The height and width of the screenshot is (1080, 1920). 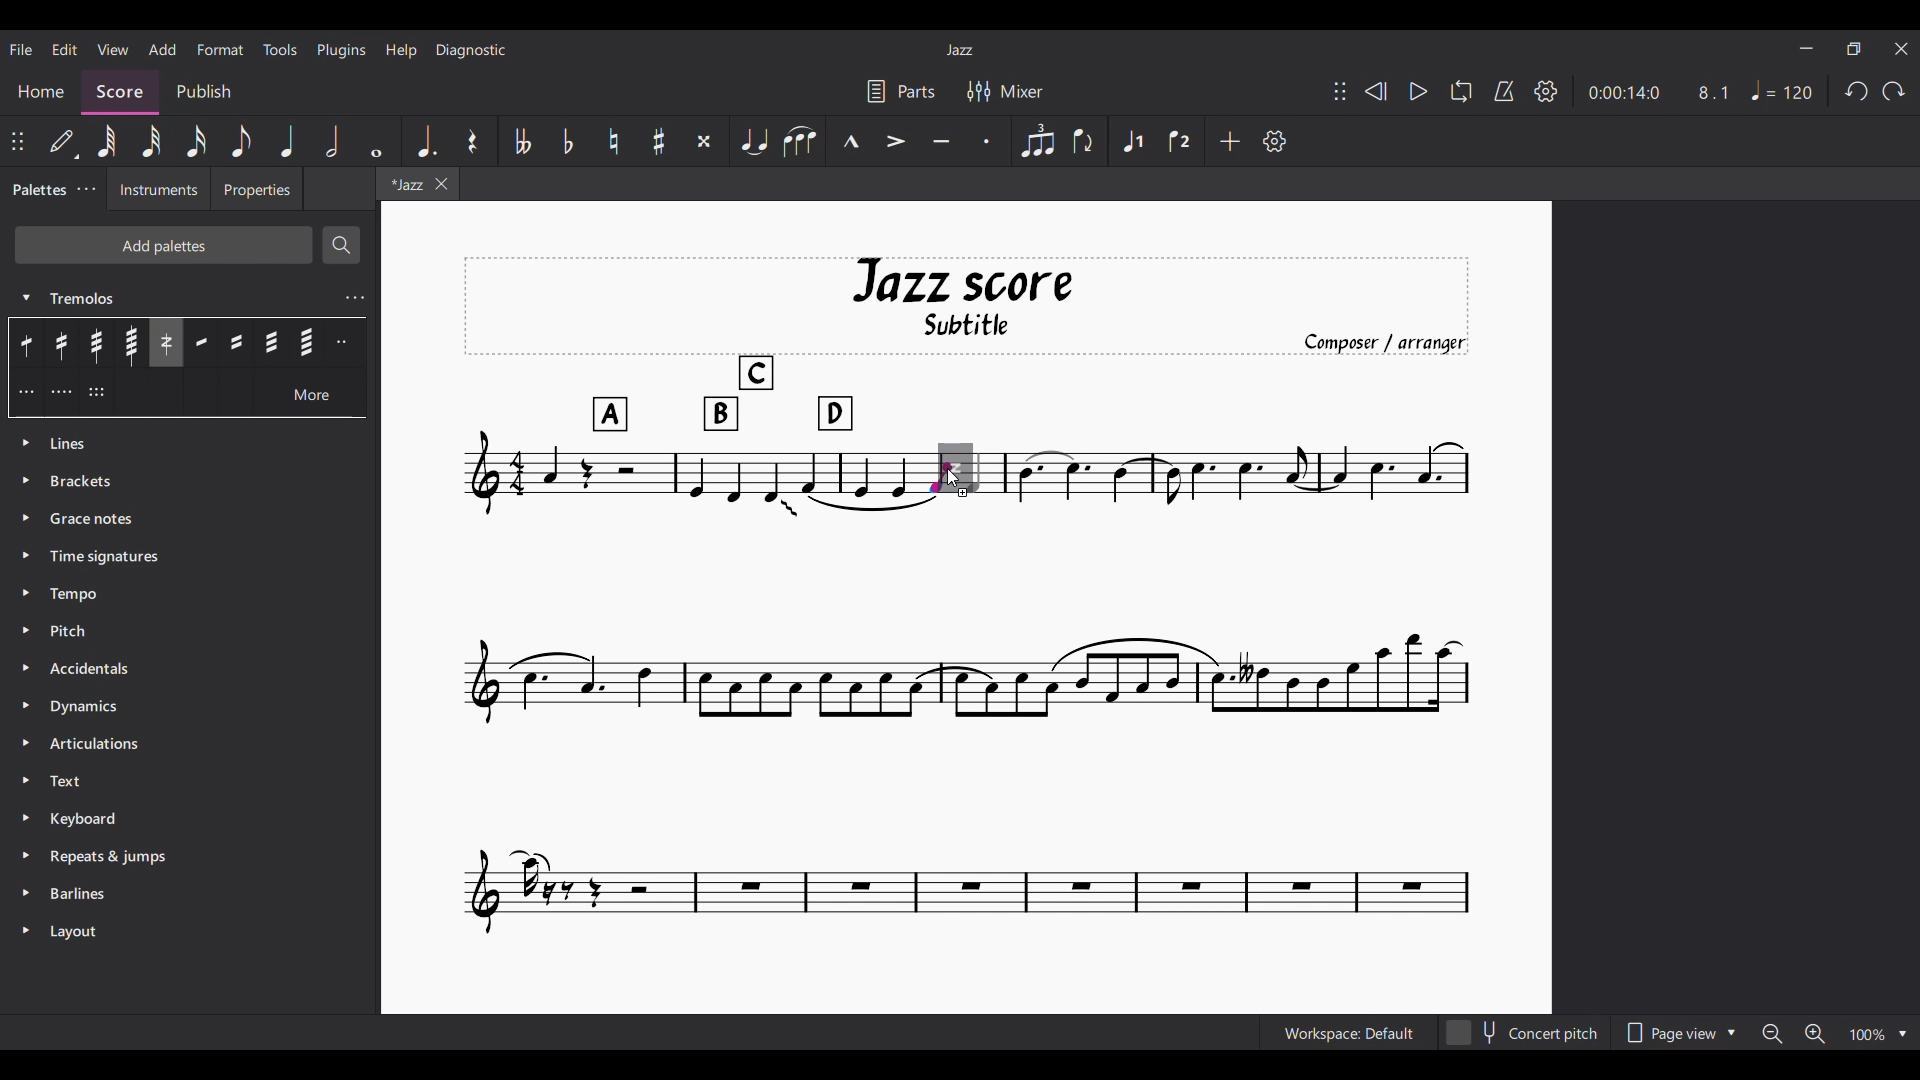 What do you see at coordinates (1878, 1033) in the screenshot?
I see `Zoom options` at bounding box center [1878, 1033].